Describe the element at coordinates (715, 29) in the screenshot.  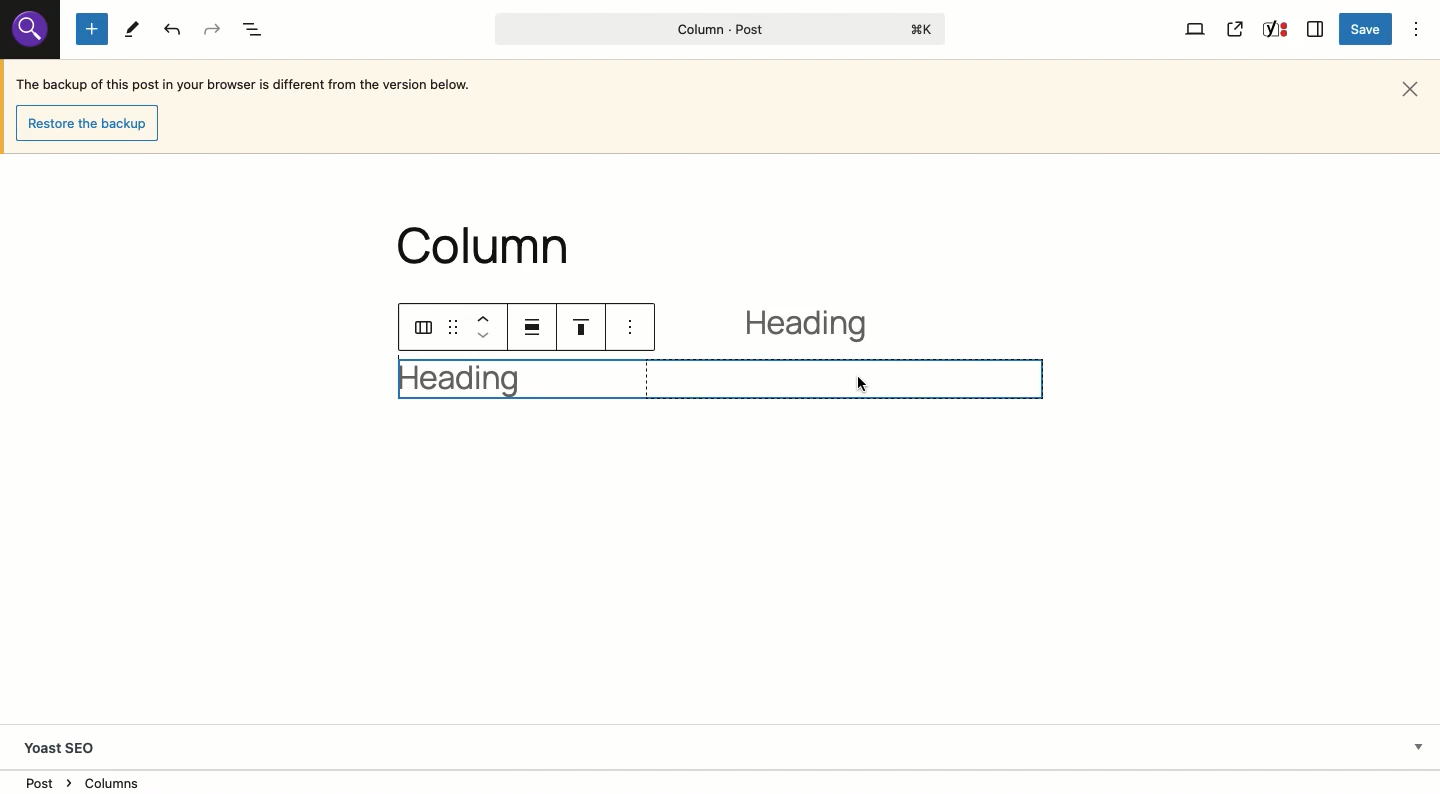
I see `Column - Post` at that location.